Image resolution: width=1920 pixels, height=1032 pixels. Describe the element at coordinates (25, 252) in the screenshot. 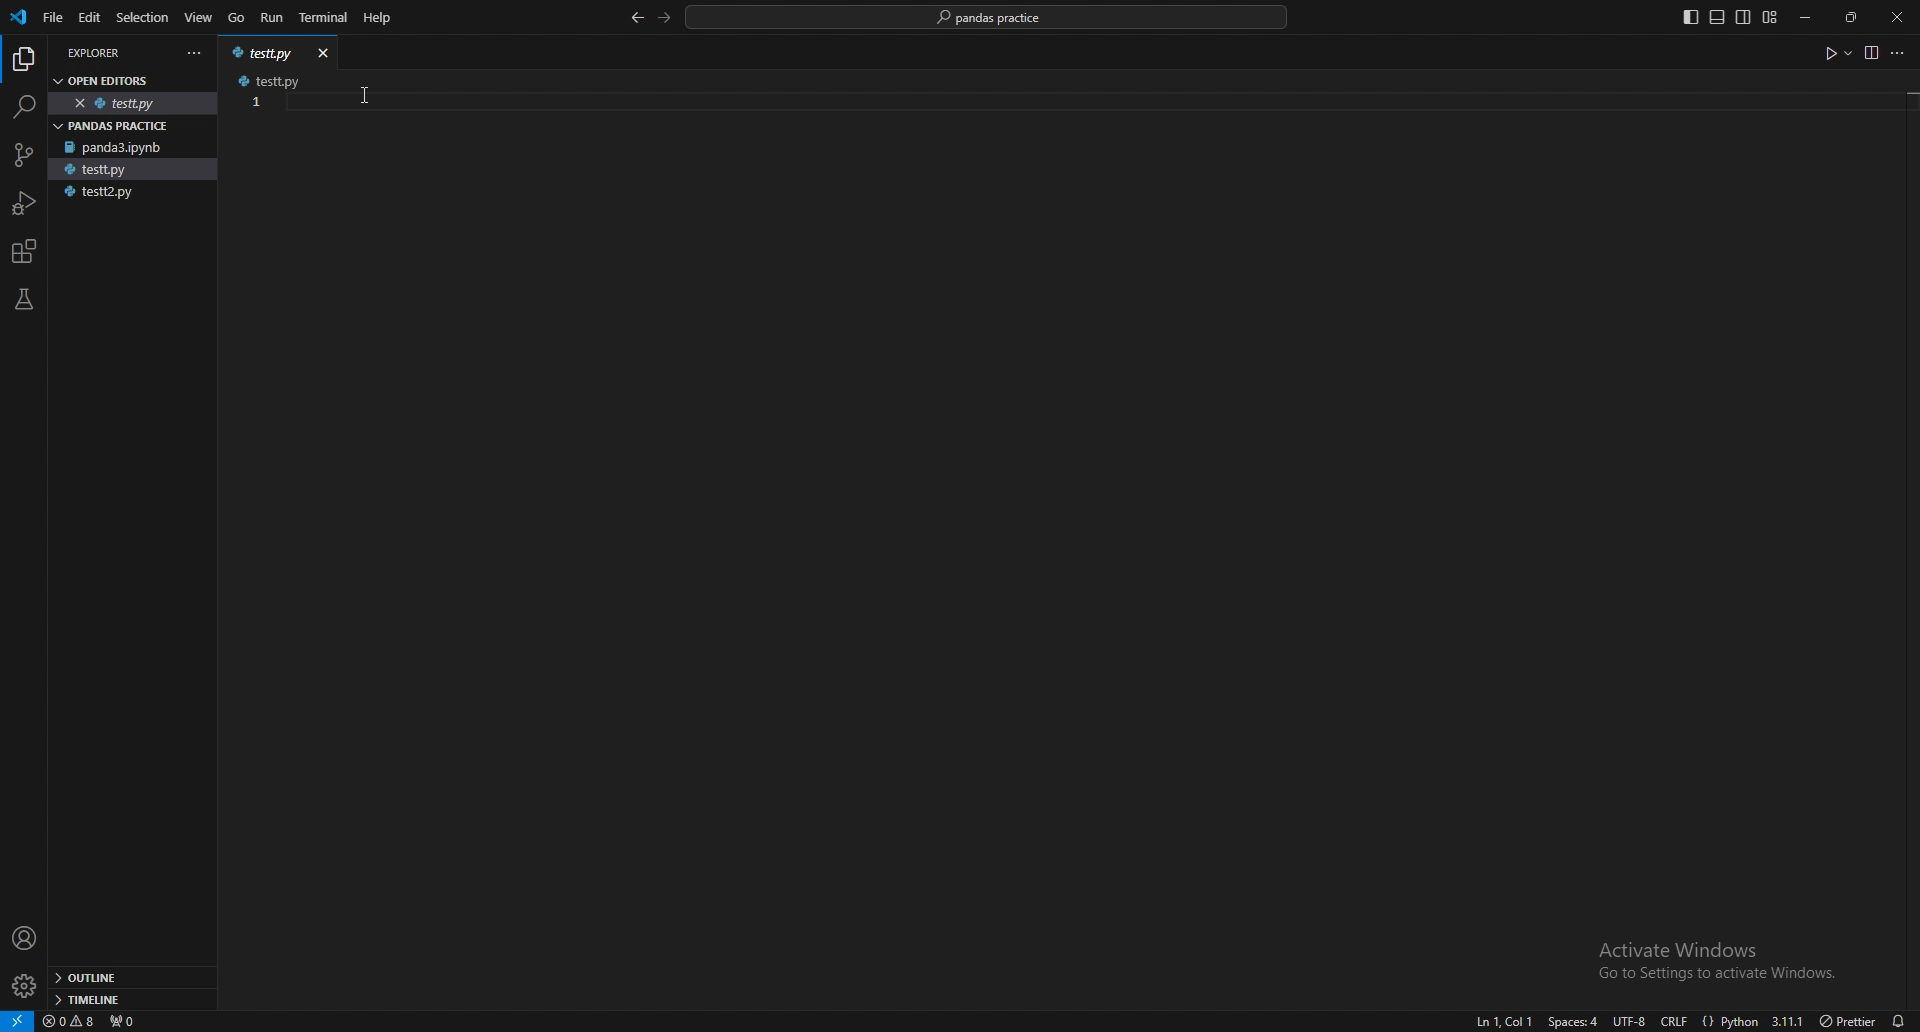

I see `extensions` at that location.